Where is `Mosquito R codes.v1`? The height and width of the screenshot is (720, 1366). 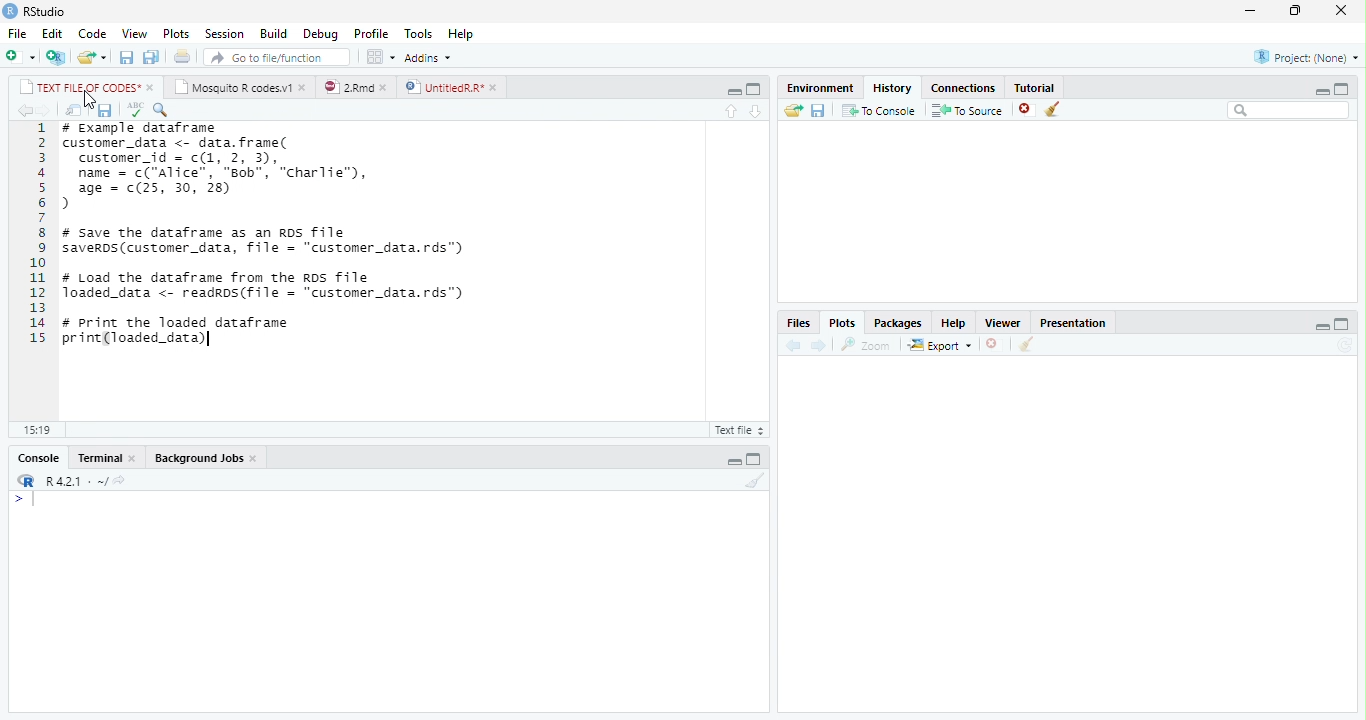
Mosquito R codes.v1 is located at coordinates (232, 87).